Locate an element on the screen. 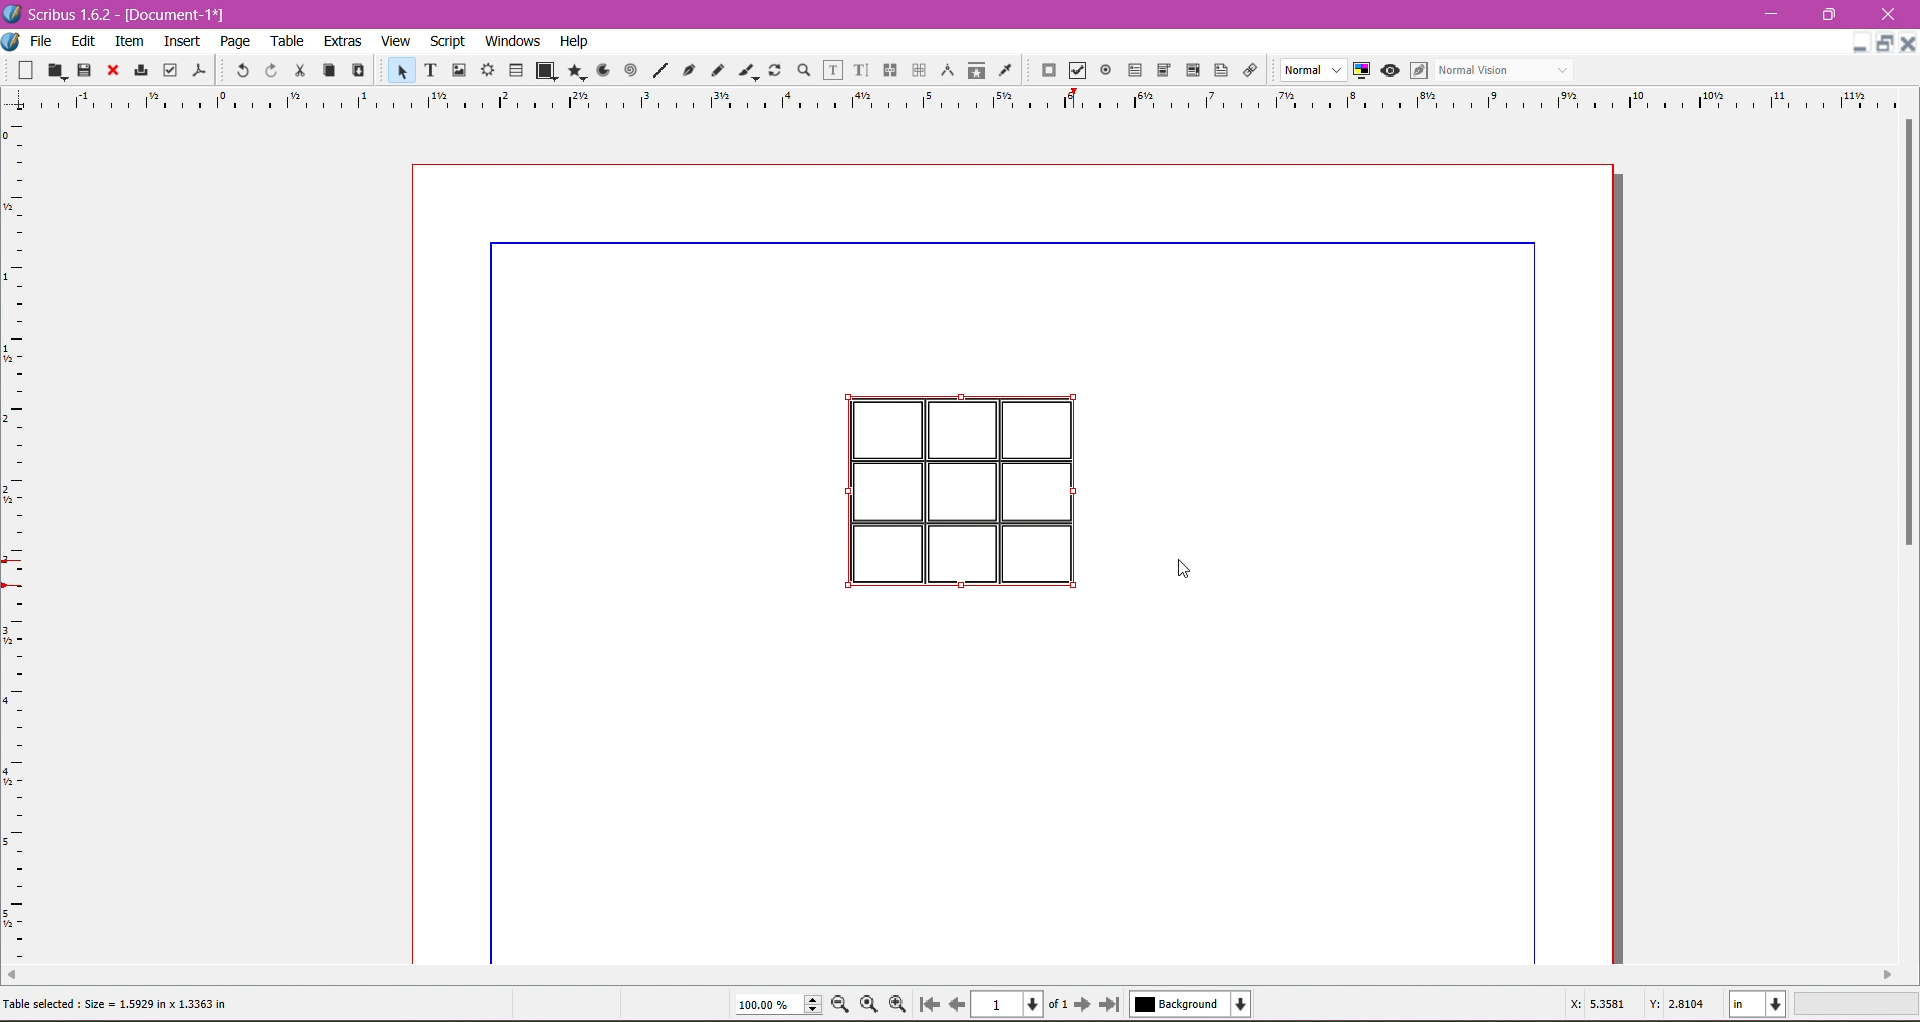  Print is located at coordinates (138, 72).